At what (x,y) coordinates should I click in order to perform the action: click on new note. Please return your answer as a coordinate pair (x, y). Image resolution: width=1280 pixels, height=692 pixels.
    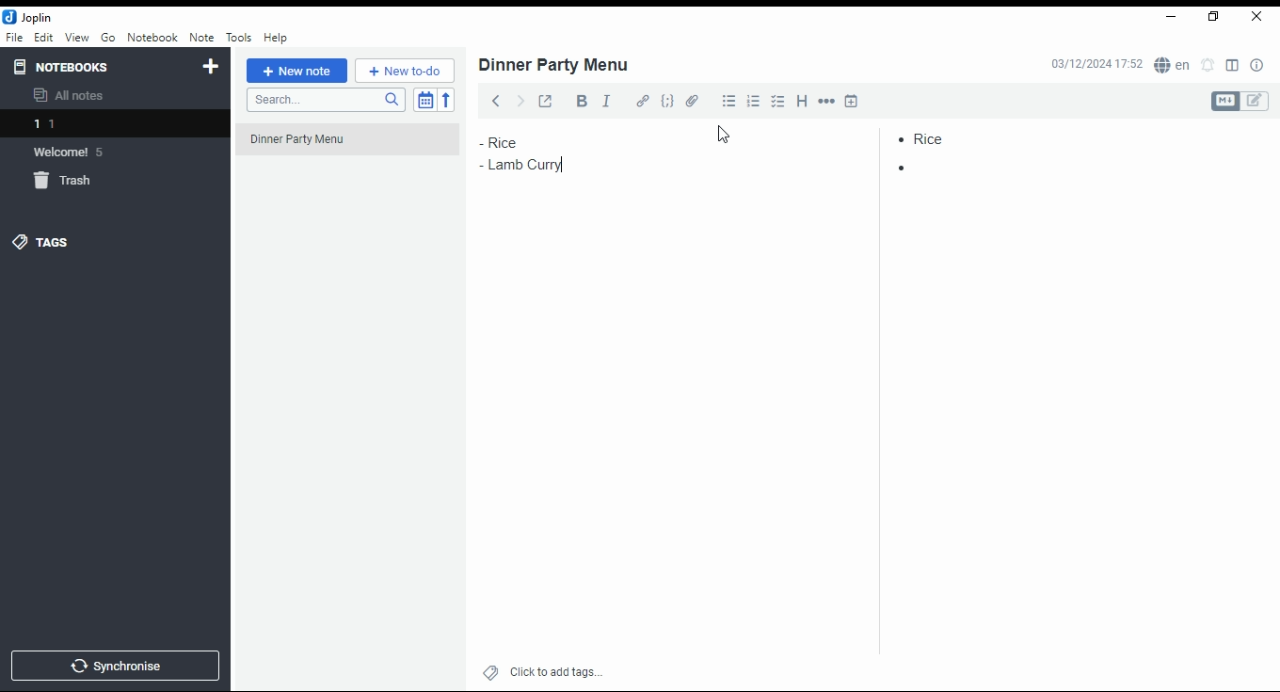
    Looking at the image, I should click on (296, 71).